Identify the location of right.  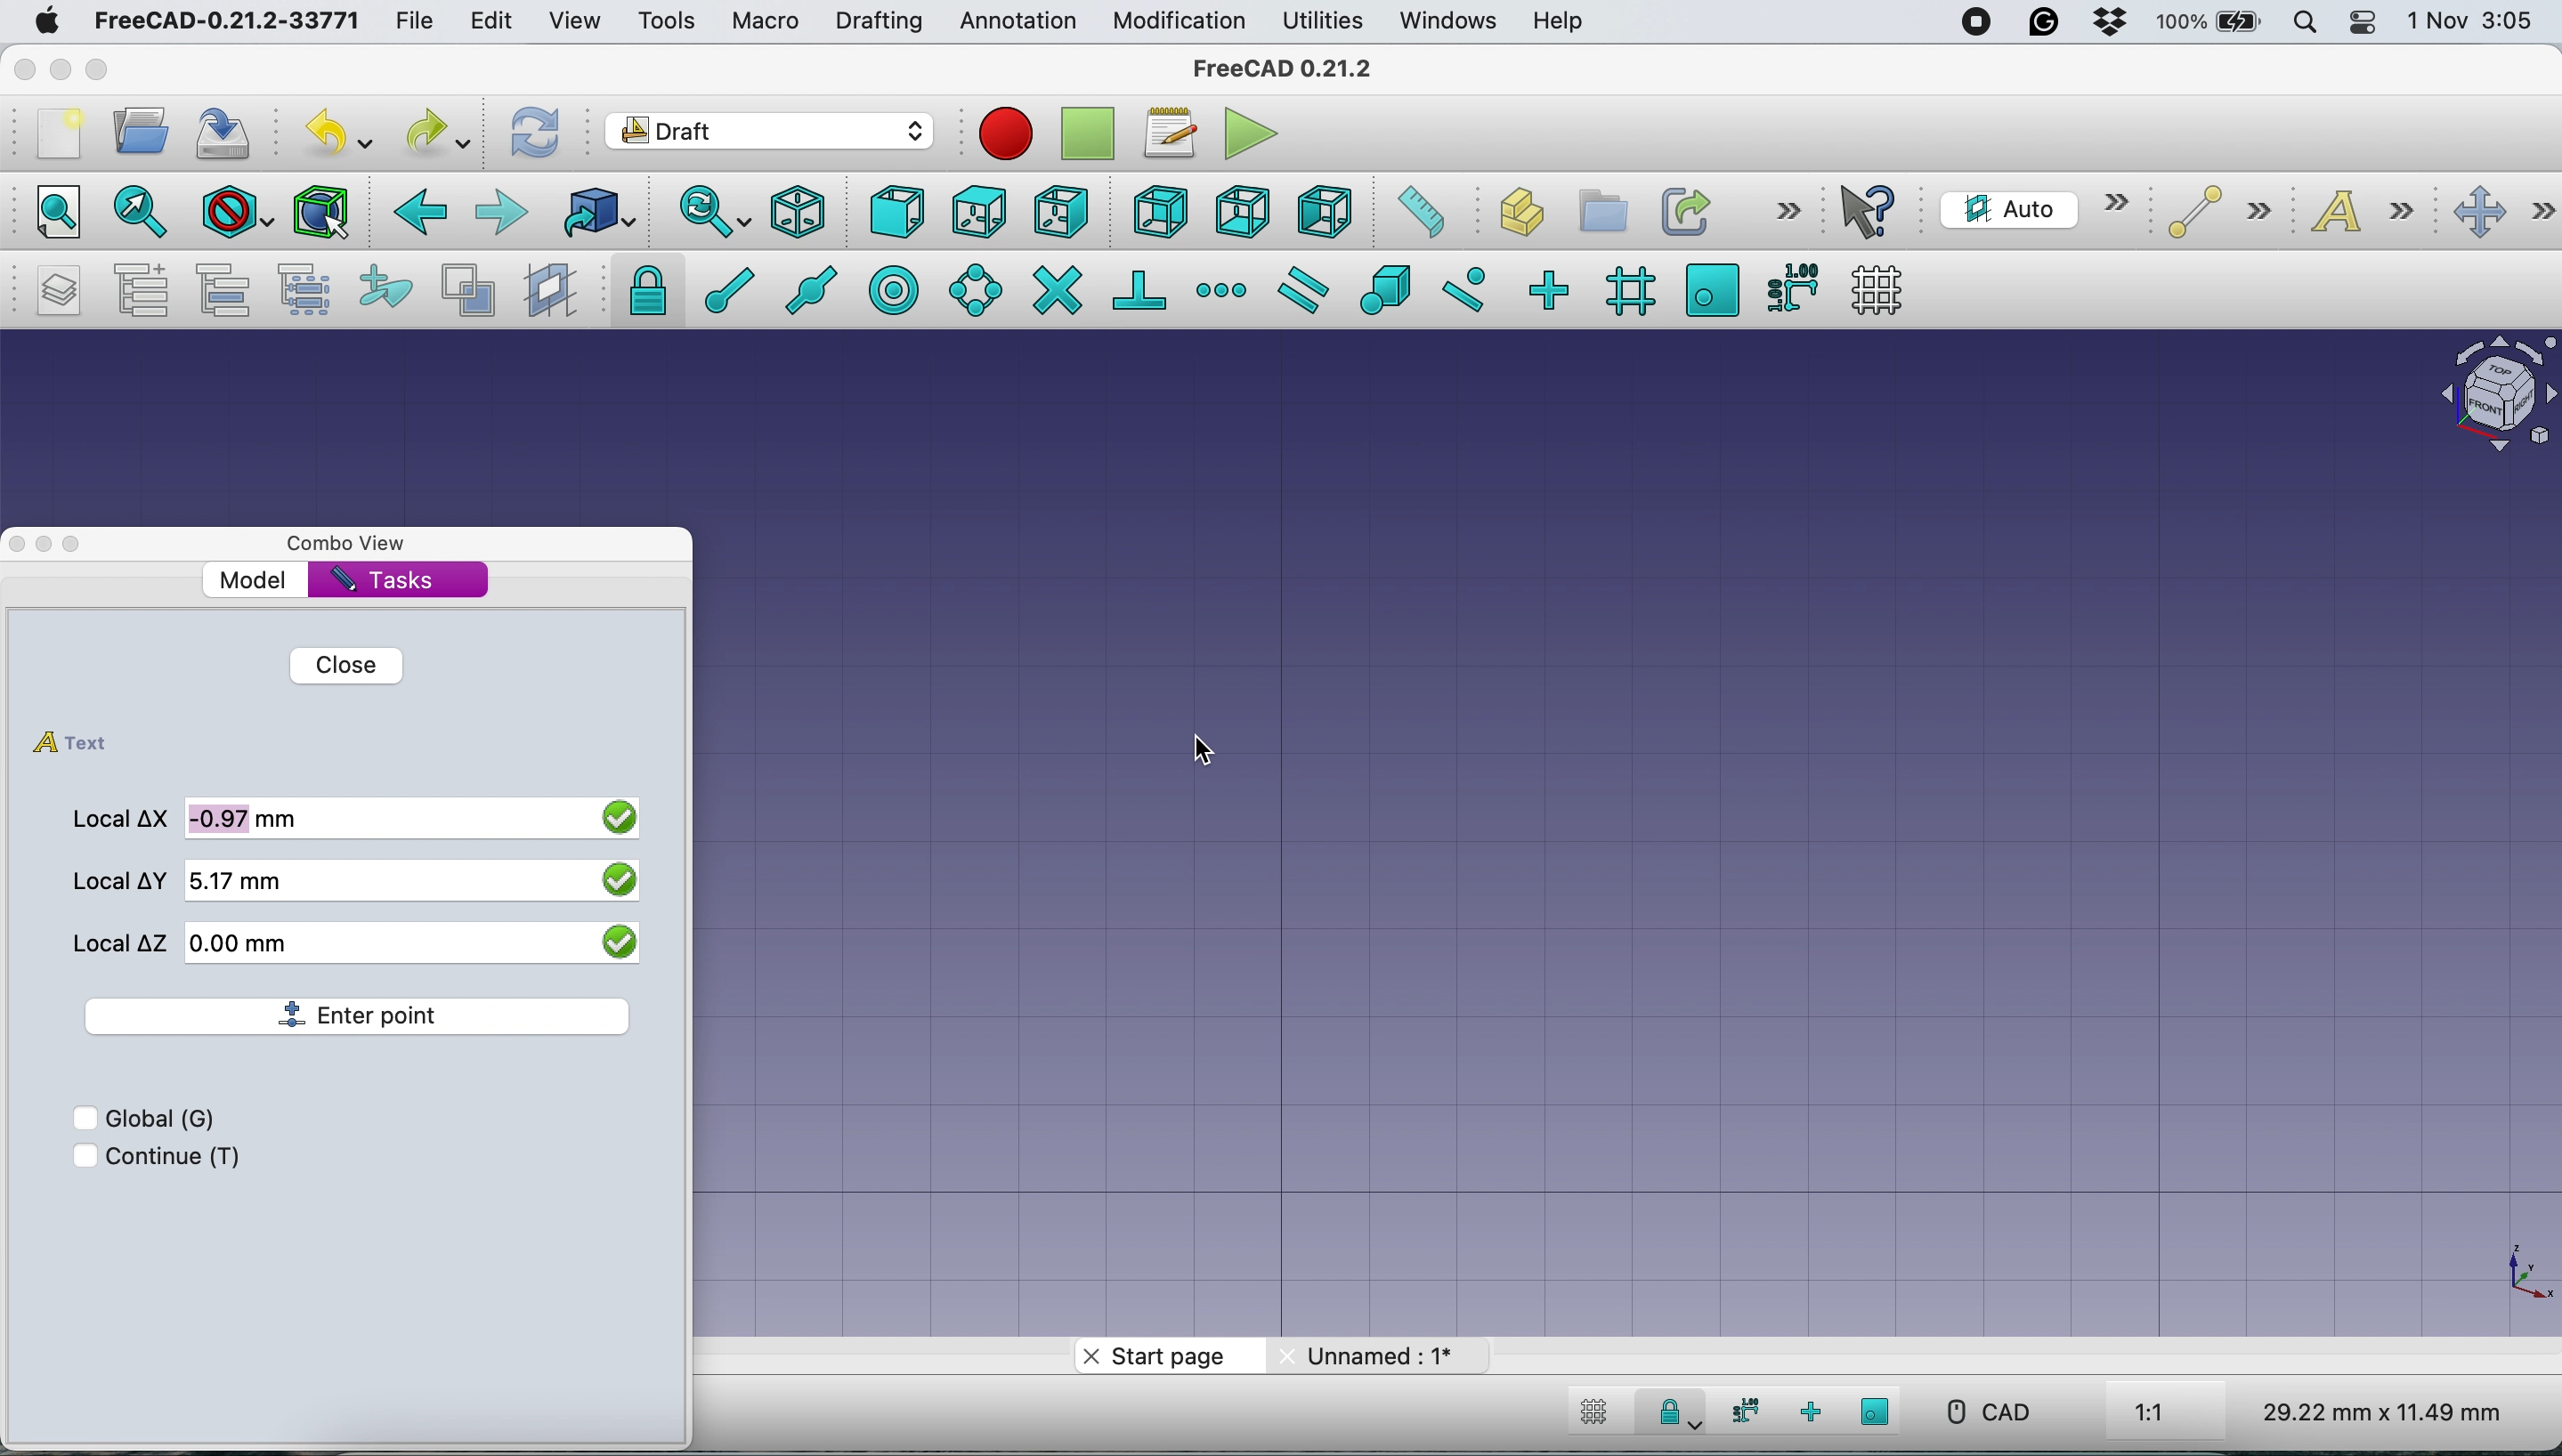
(1059, 211).